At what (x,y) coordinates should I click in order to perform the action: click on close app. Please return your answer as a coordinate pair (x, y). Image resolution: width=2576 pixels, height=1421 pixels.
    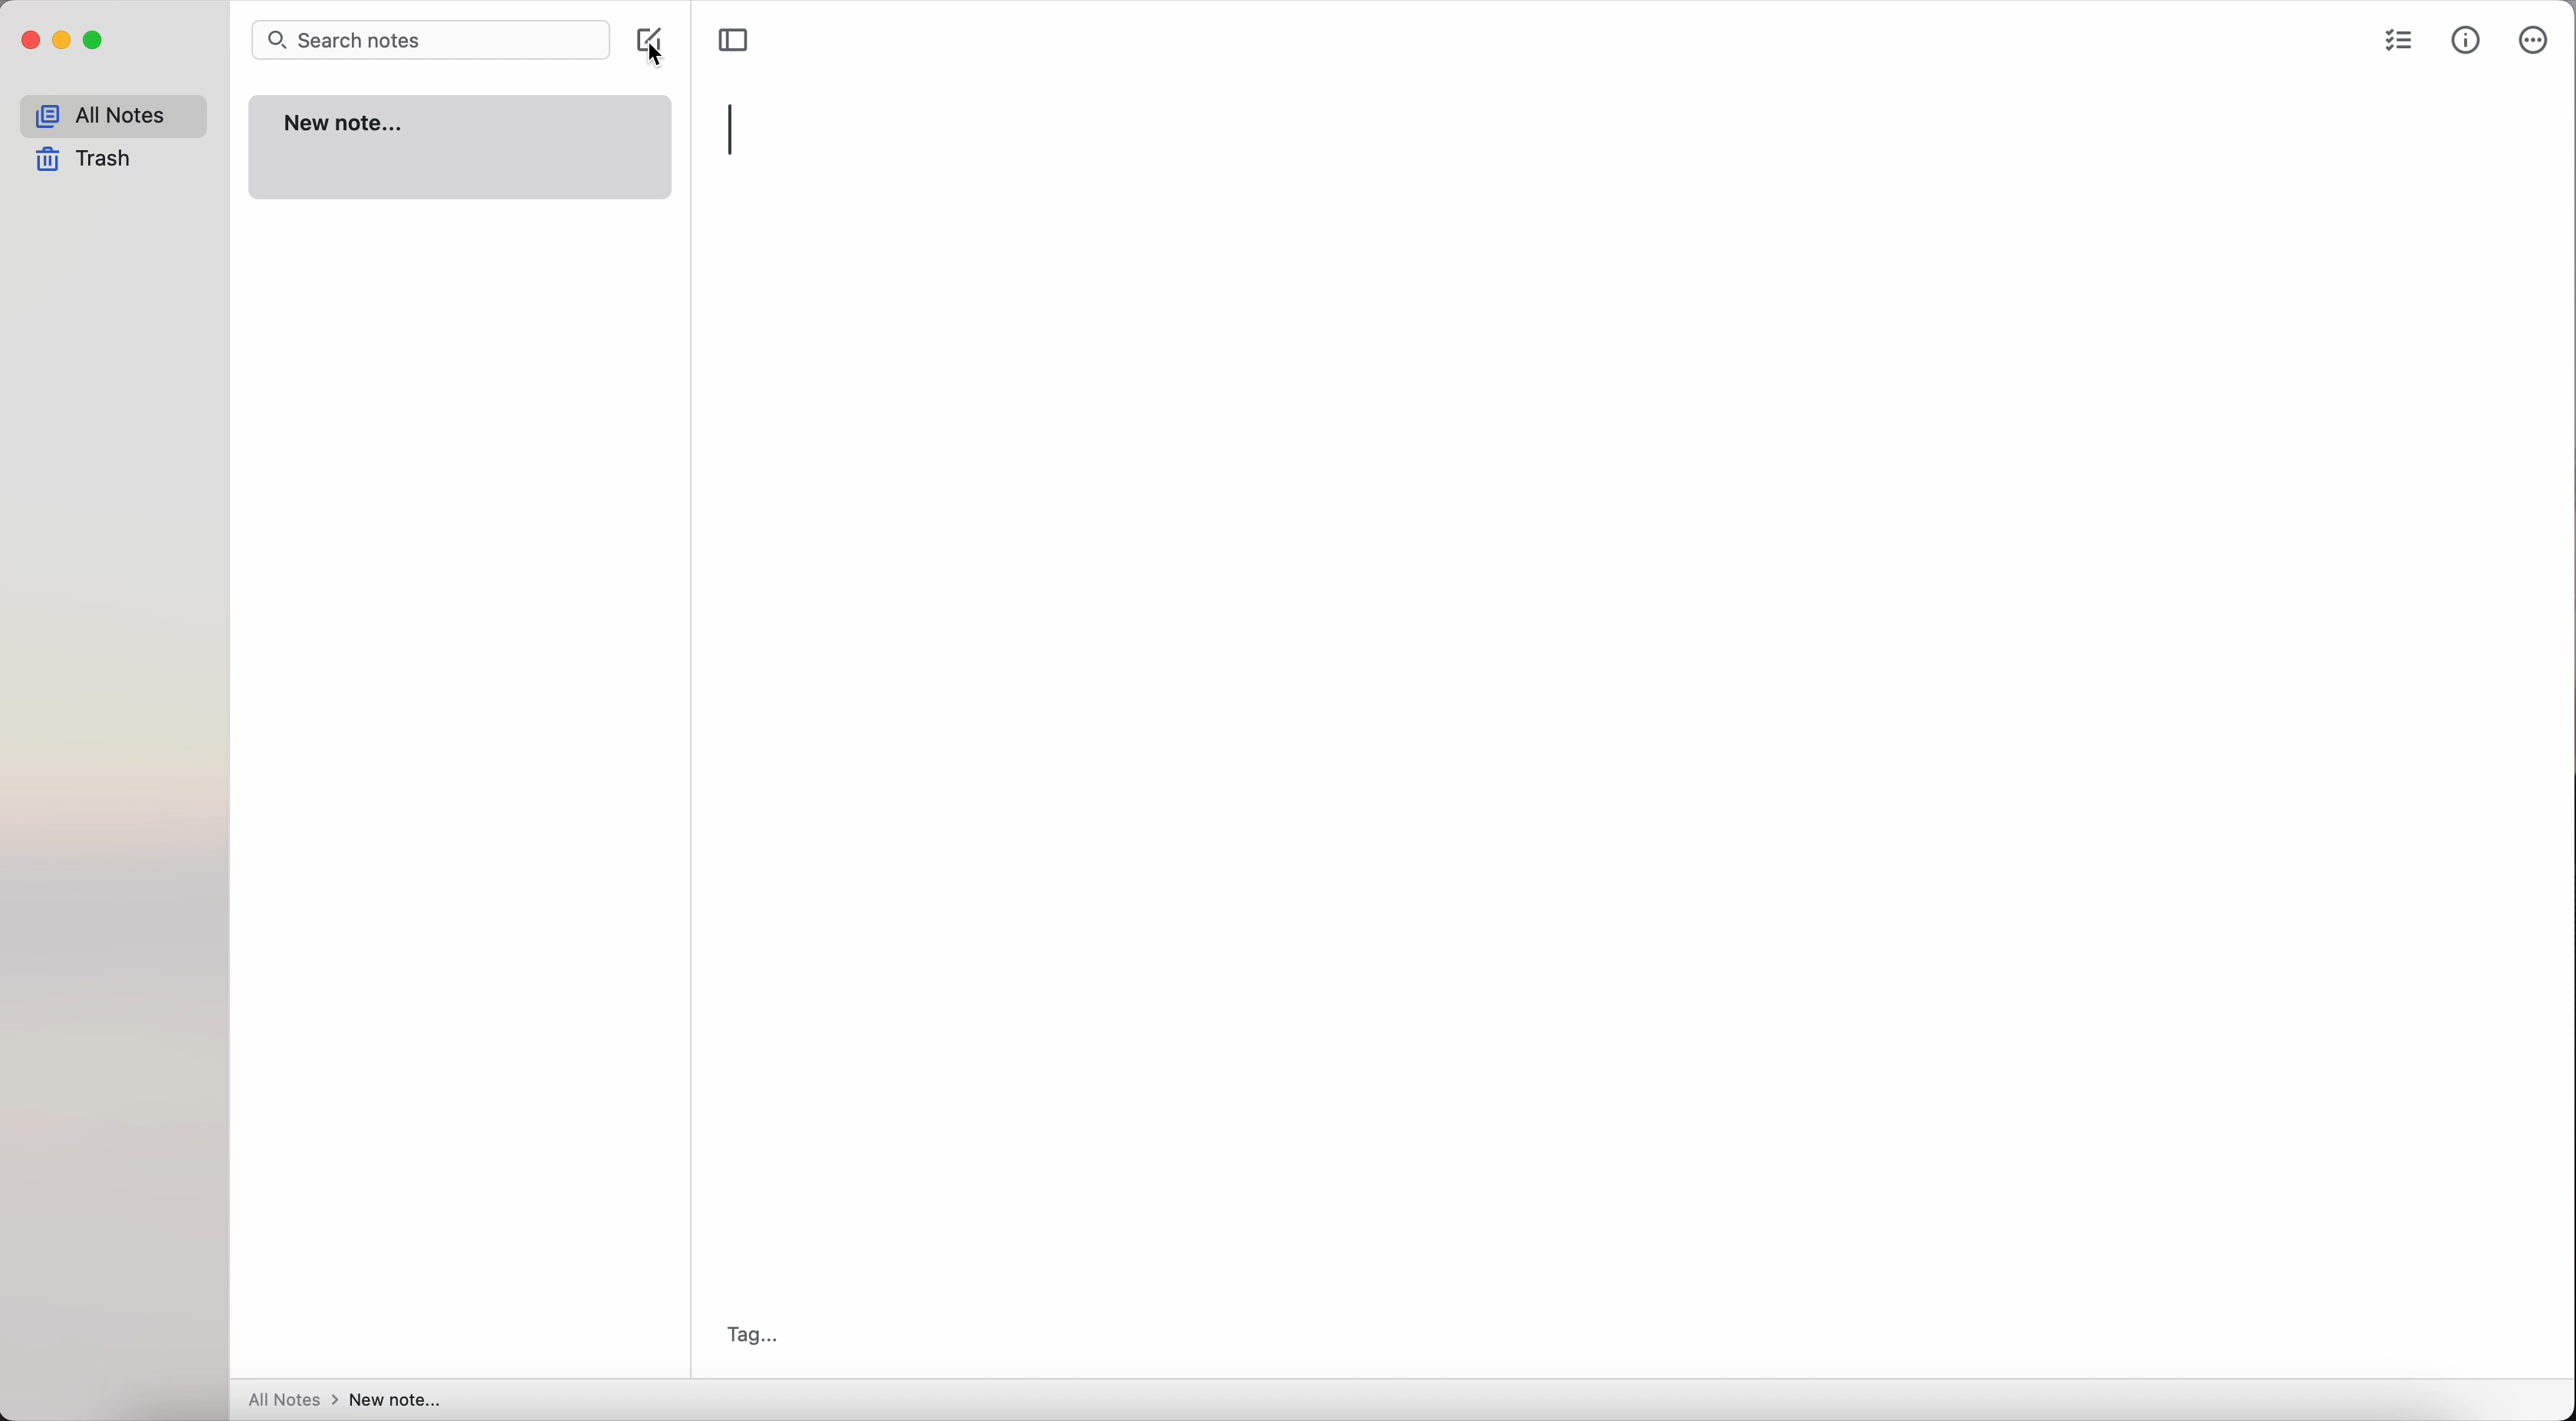
    Looking at the image, I should click on (31, 41).